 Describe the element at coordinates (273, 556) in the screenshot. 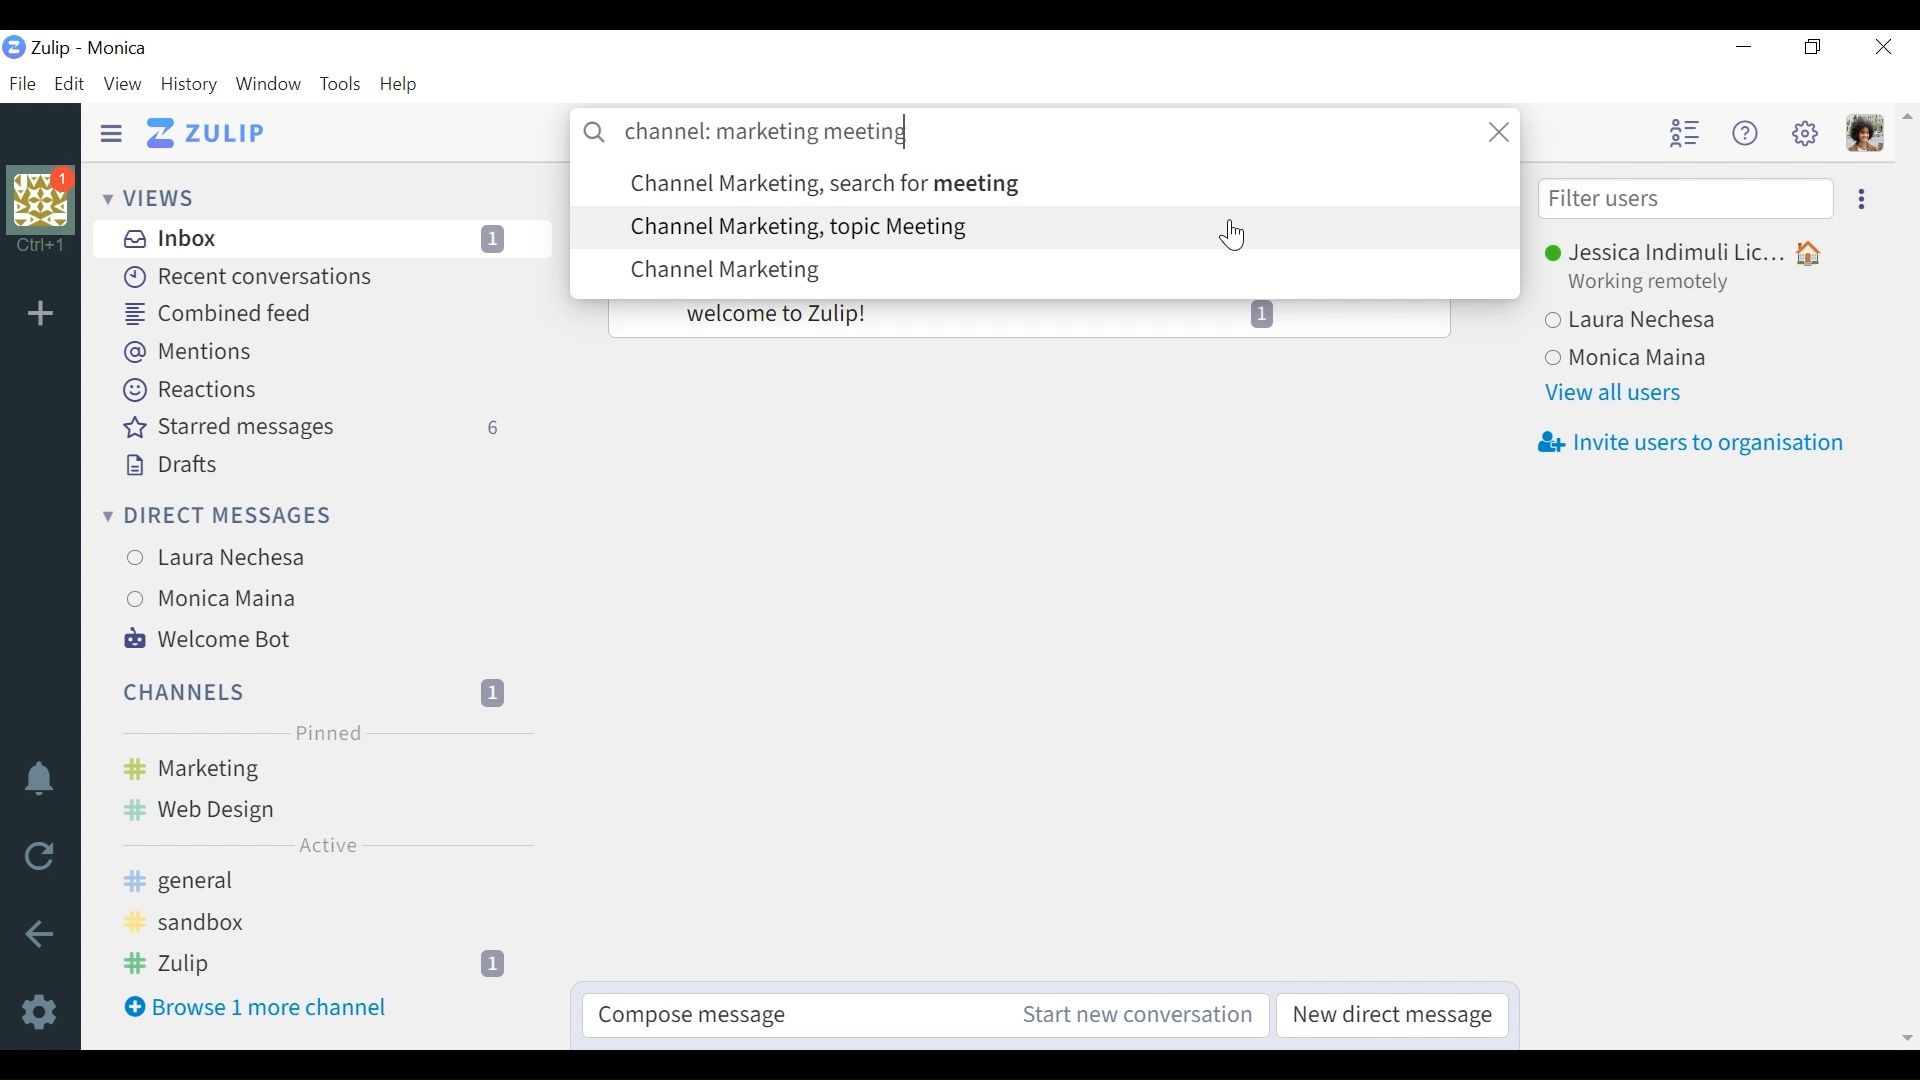

I see `Laura Nechesa` at that location.